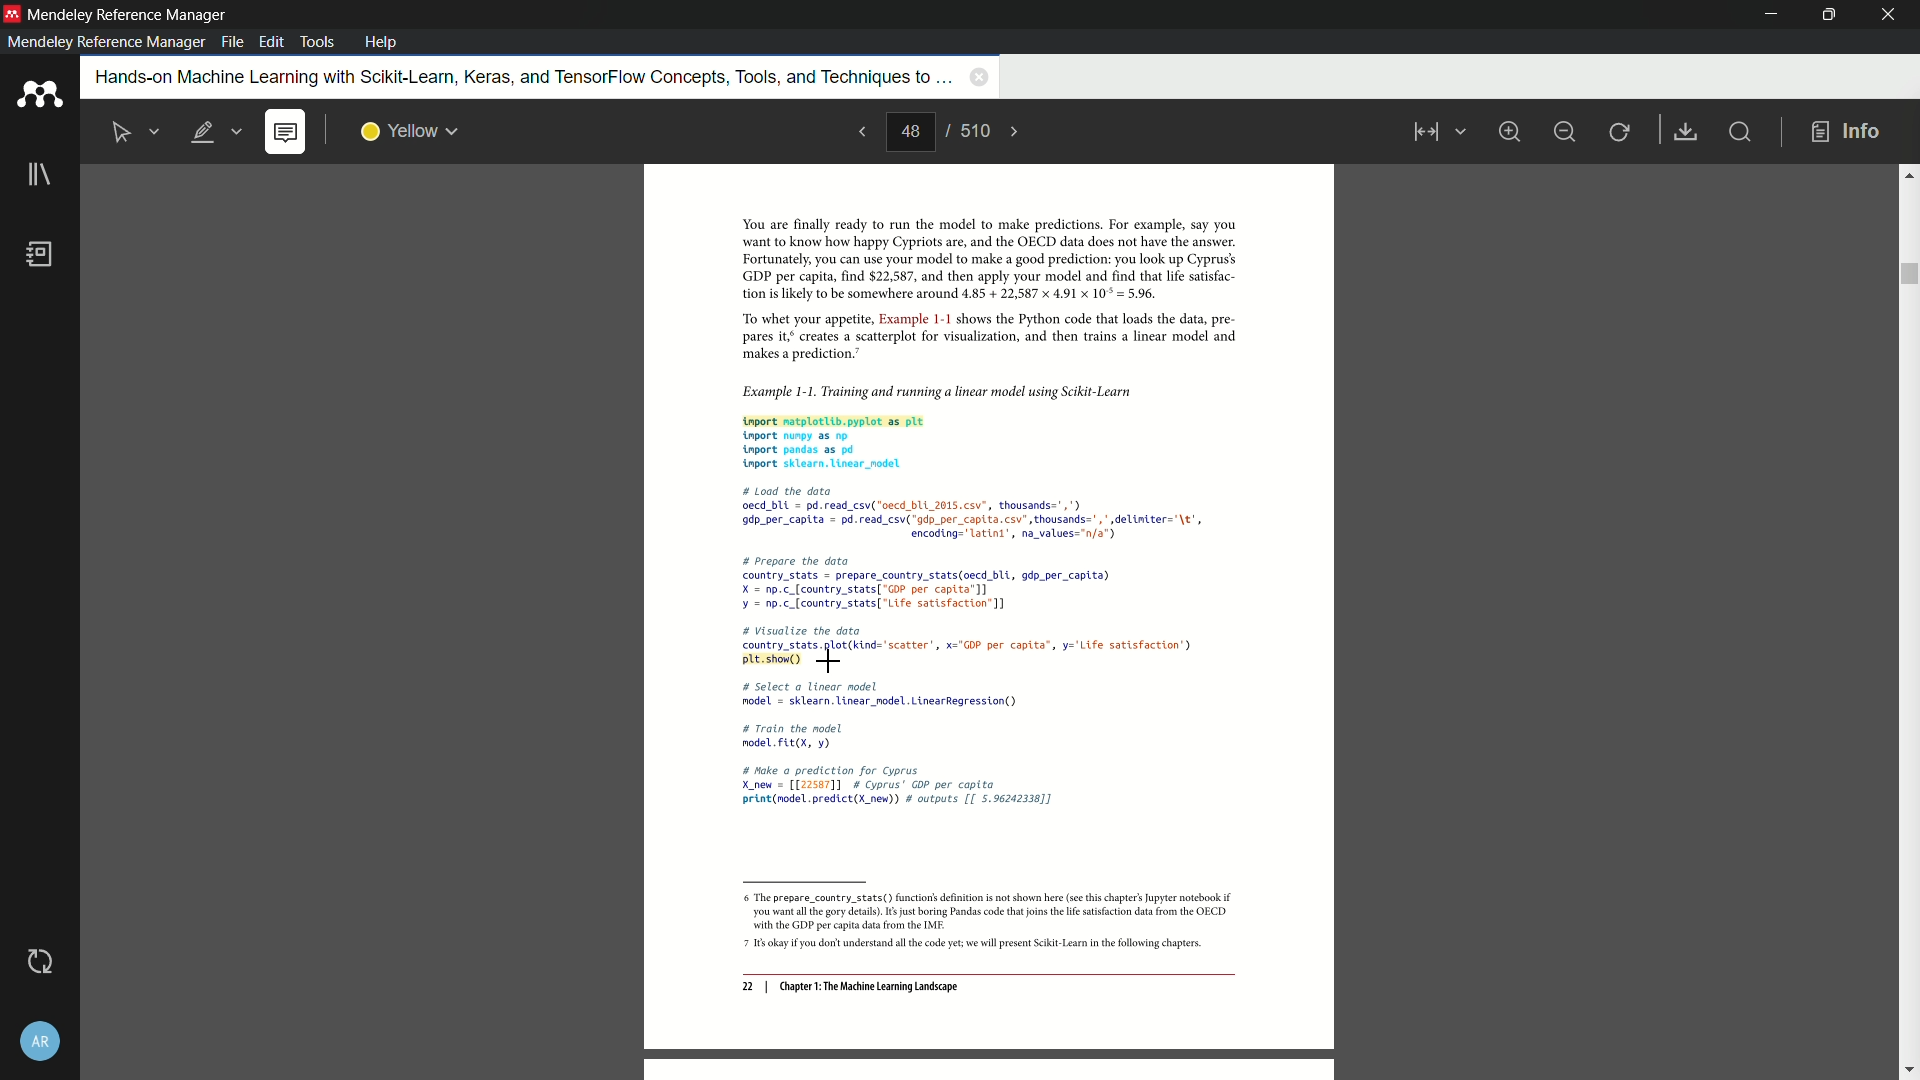 Image resolution: width=1920 pixels, height=1080 pixels. What do you see at coordinates (979, 76) in the screenshot?
I see `close book` at bounding box center [979, 76].